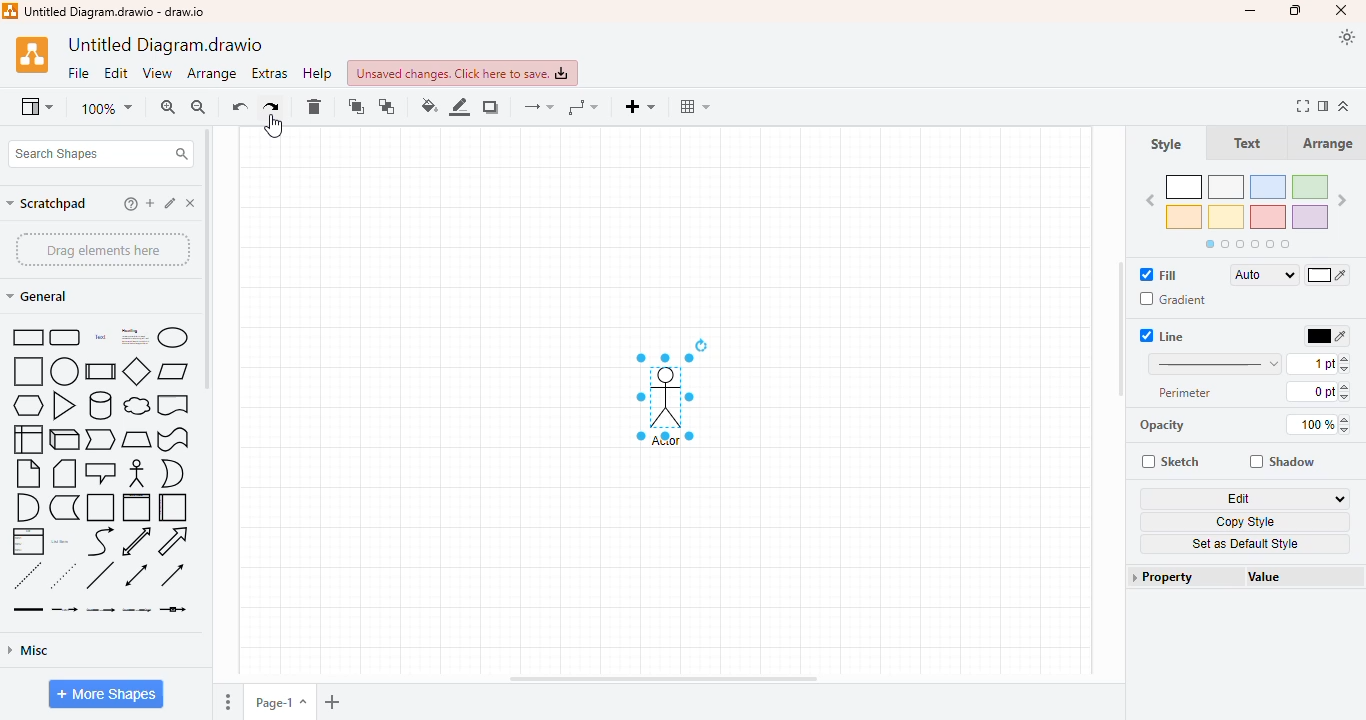 The height and width of the screenshot is (720, 1366). I want to click on arrow, so click(172, 541).